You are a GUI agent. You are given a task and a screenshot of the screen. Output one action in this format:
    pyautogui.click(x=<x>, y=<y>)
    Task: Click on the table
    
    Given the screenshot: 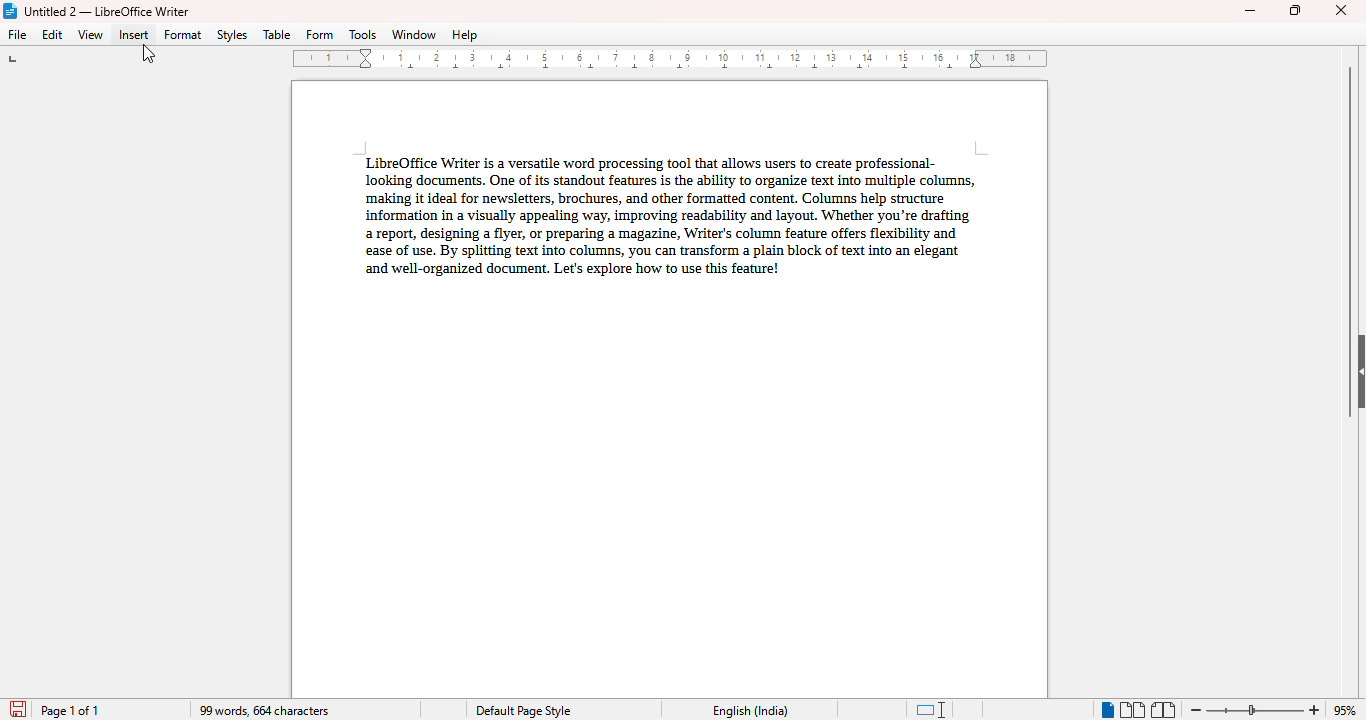 What is the action you would take?
    pyautogui.click(x=277, y=34)
    